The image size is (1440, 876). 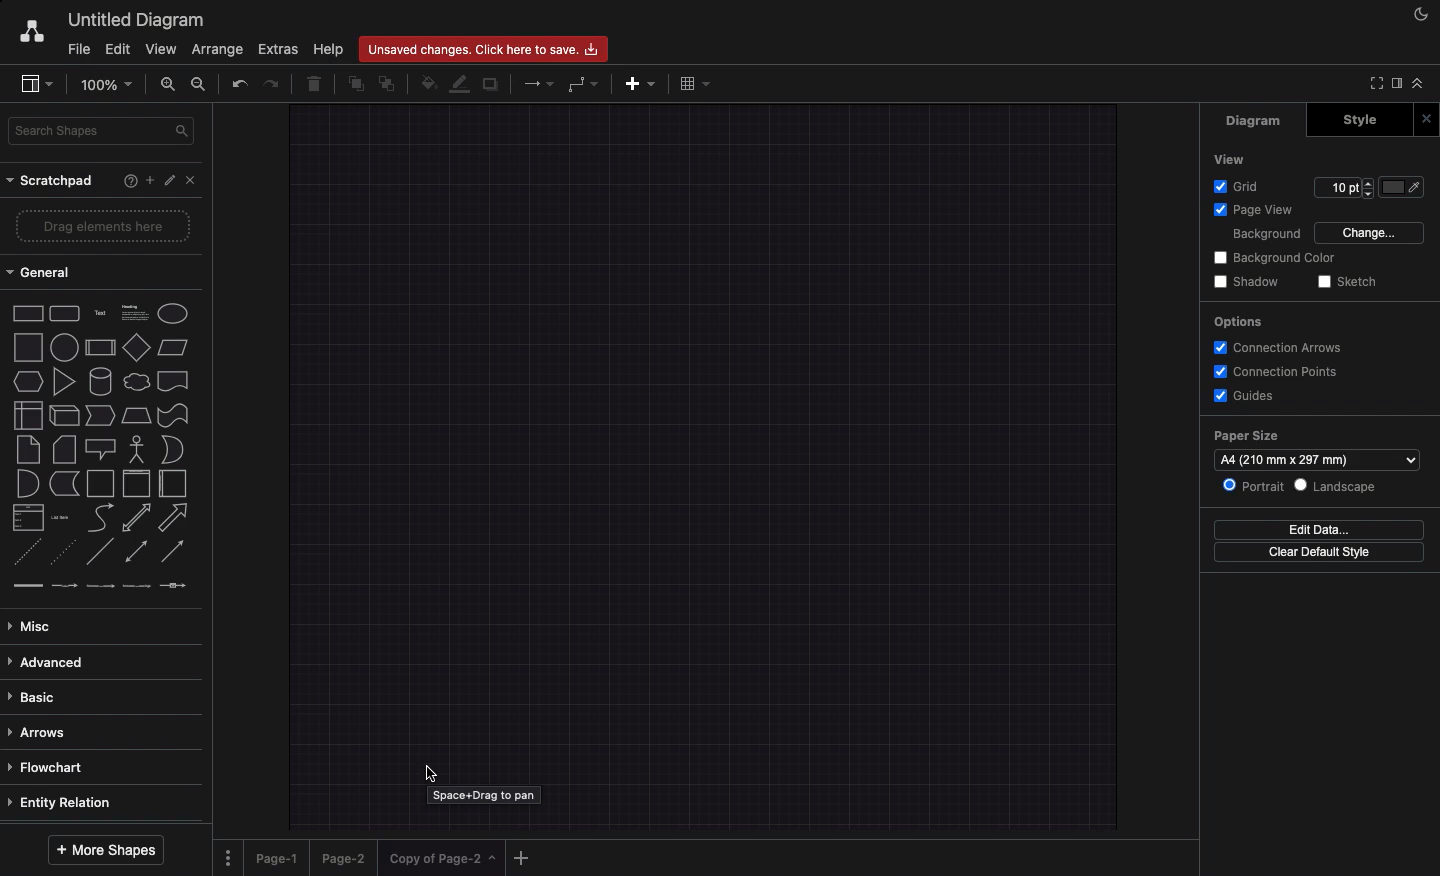 What do you see at coordinates (1418, 83) in the screenshot?
I see `Collapse` at bounding box center [1418, 83].